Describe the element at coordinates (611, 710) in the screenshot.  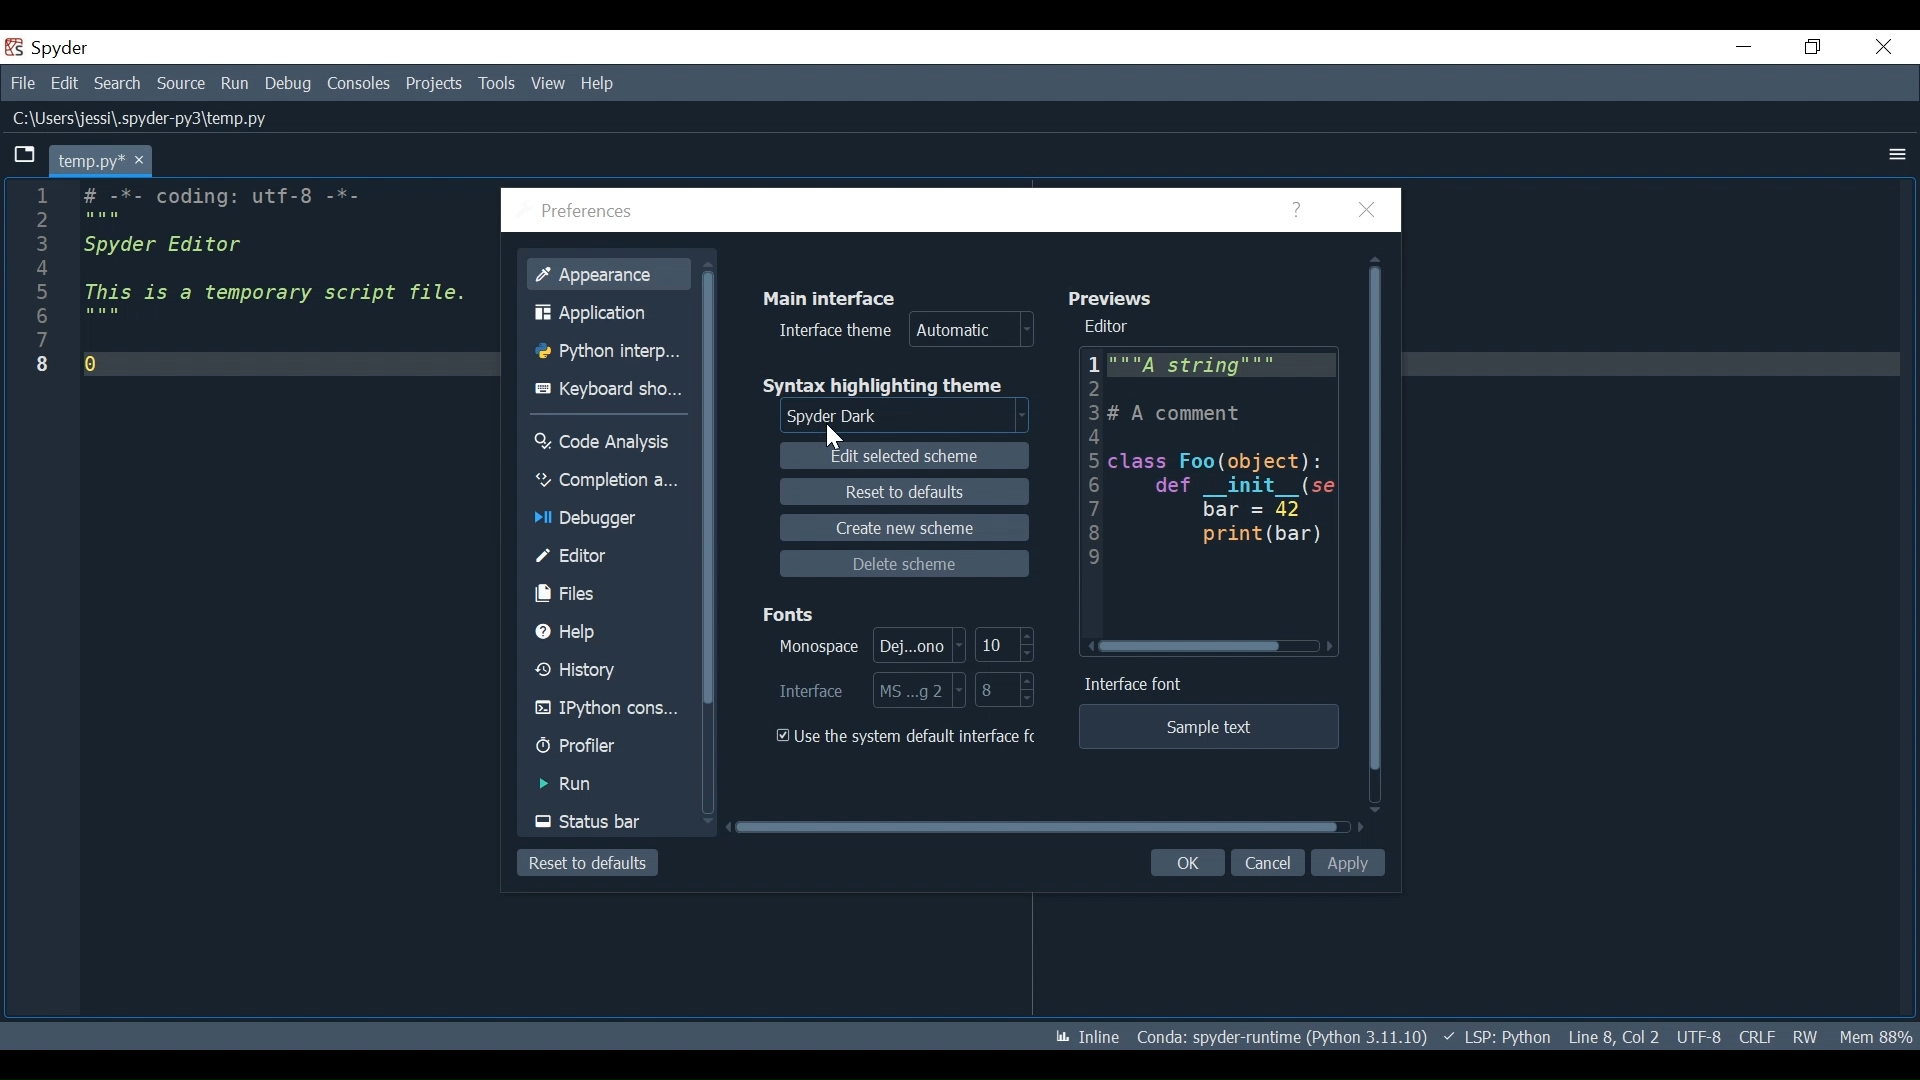
I see `IPython Console` at that location.